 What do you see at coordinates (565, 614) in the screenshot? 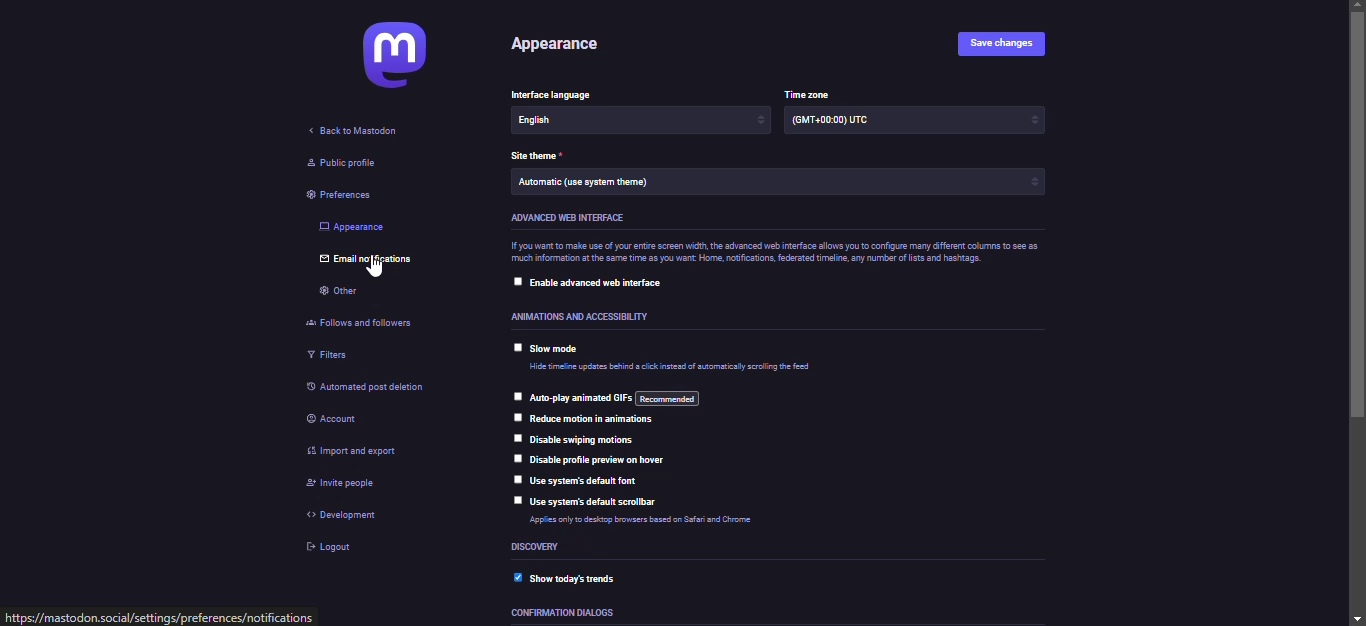
I see `dialoges` at bounding box center [565, 614].